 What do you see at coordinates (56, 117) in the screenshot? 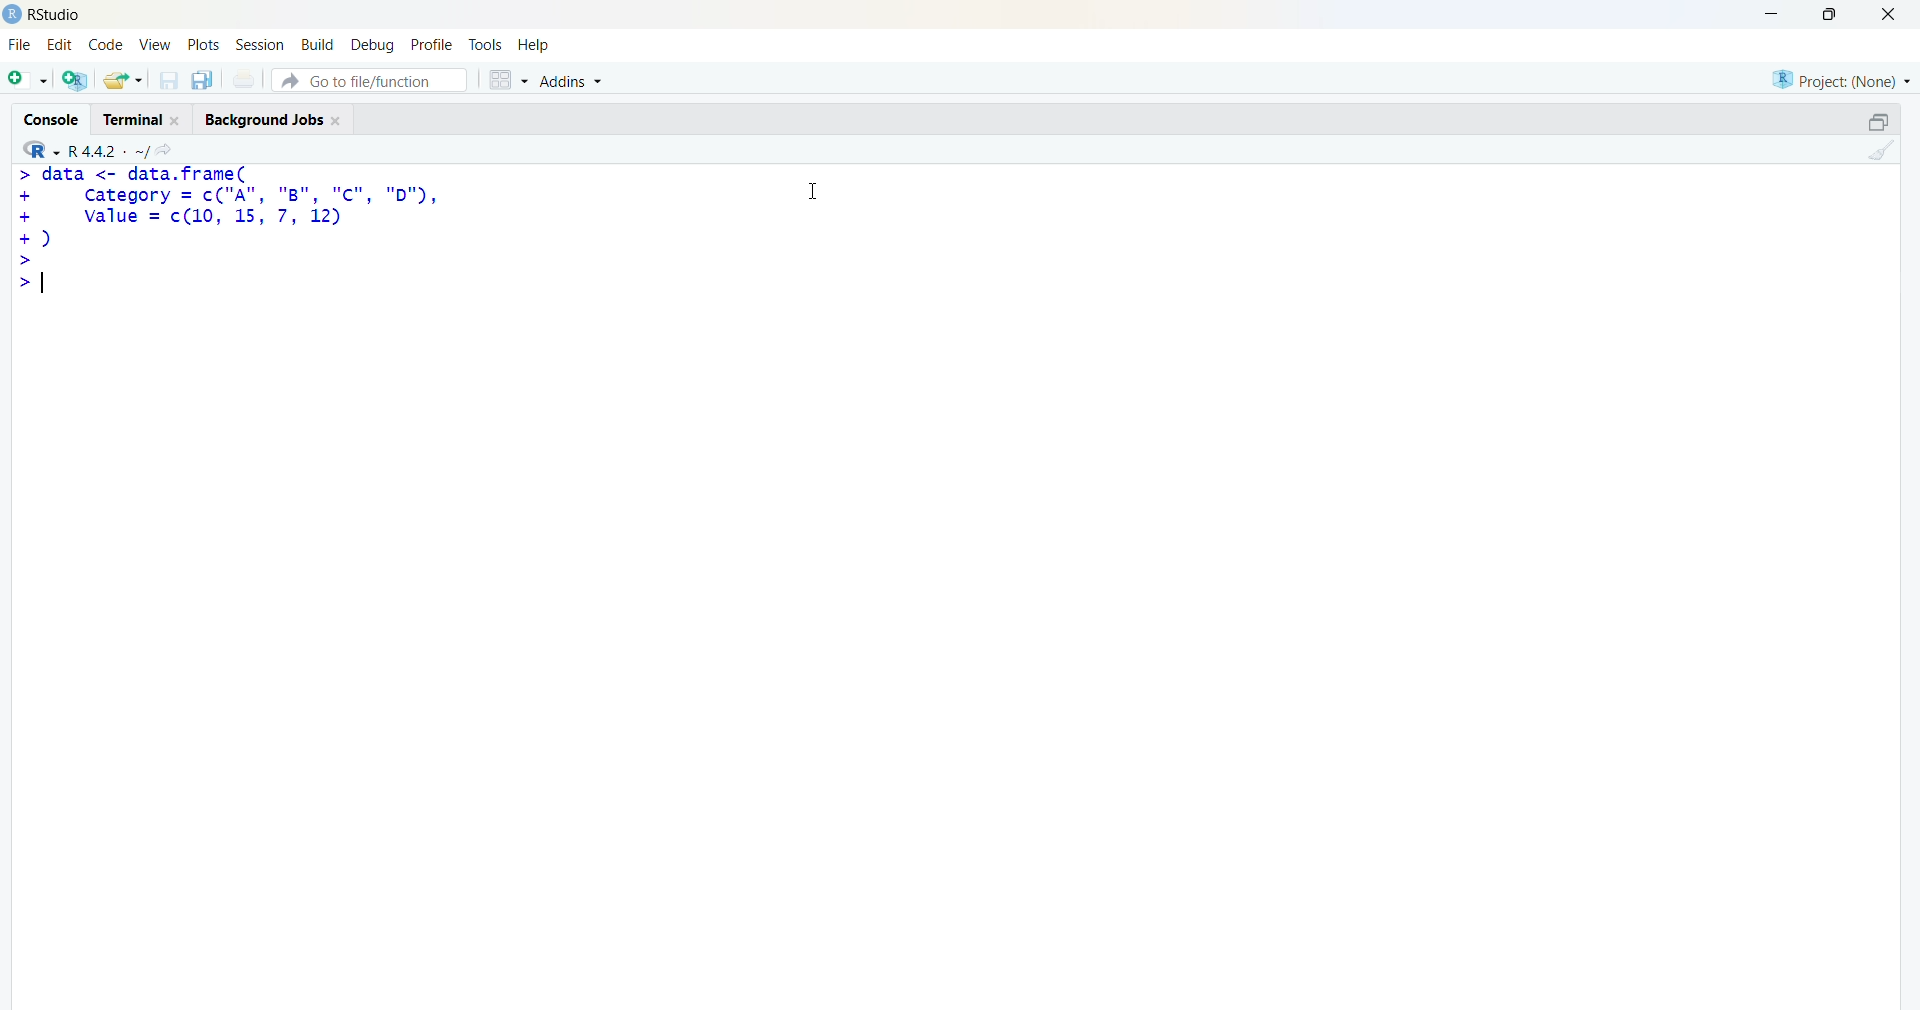
I see `Console` at bounding box center [56, 117].